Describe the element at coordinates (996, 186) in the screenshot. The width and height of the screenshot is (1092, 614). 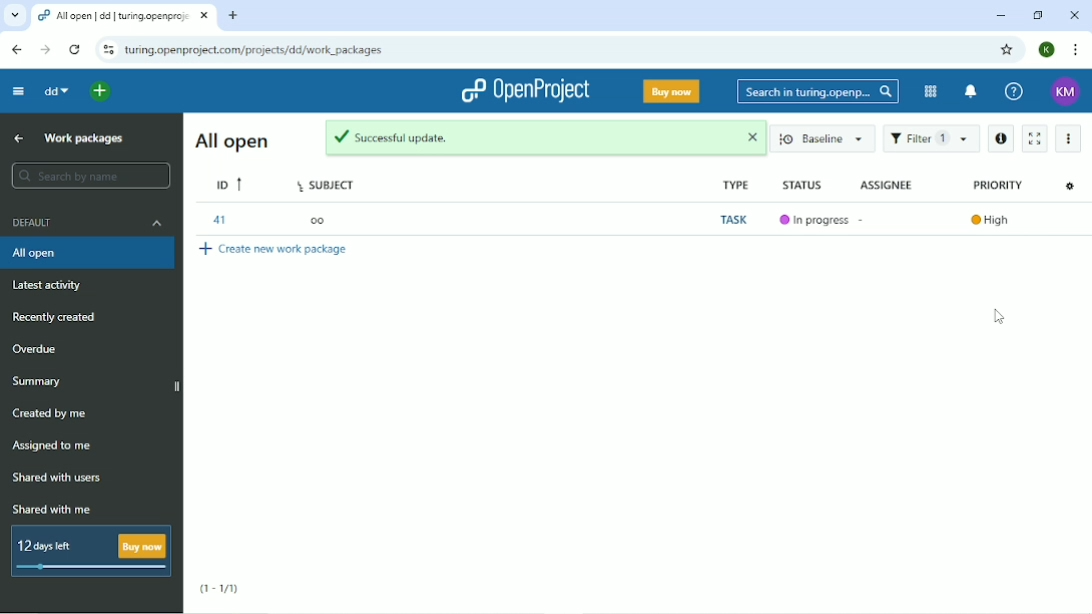
I see `Priority` at that location.